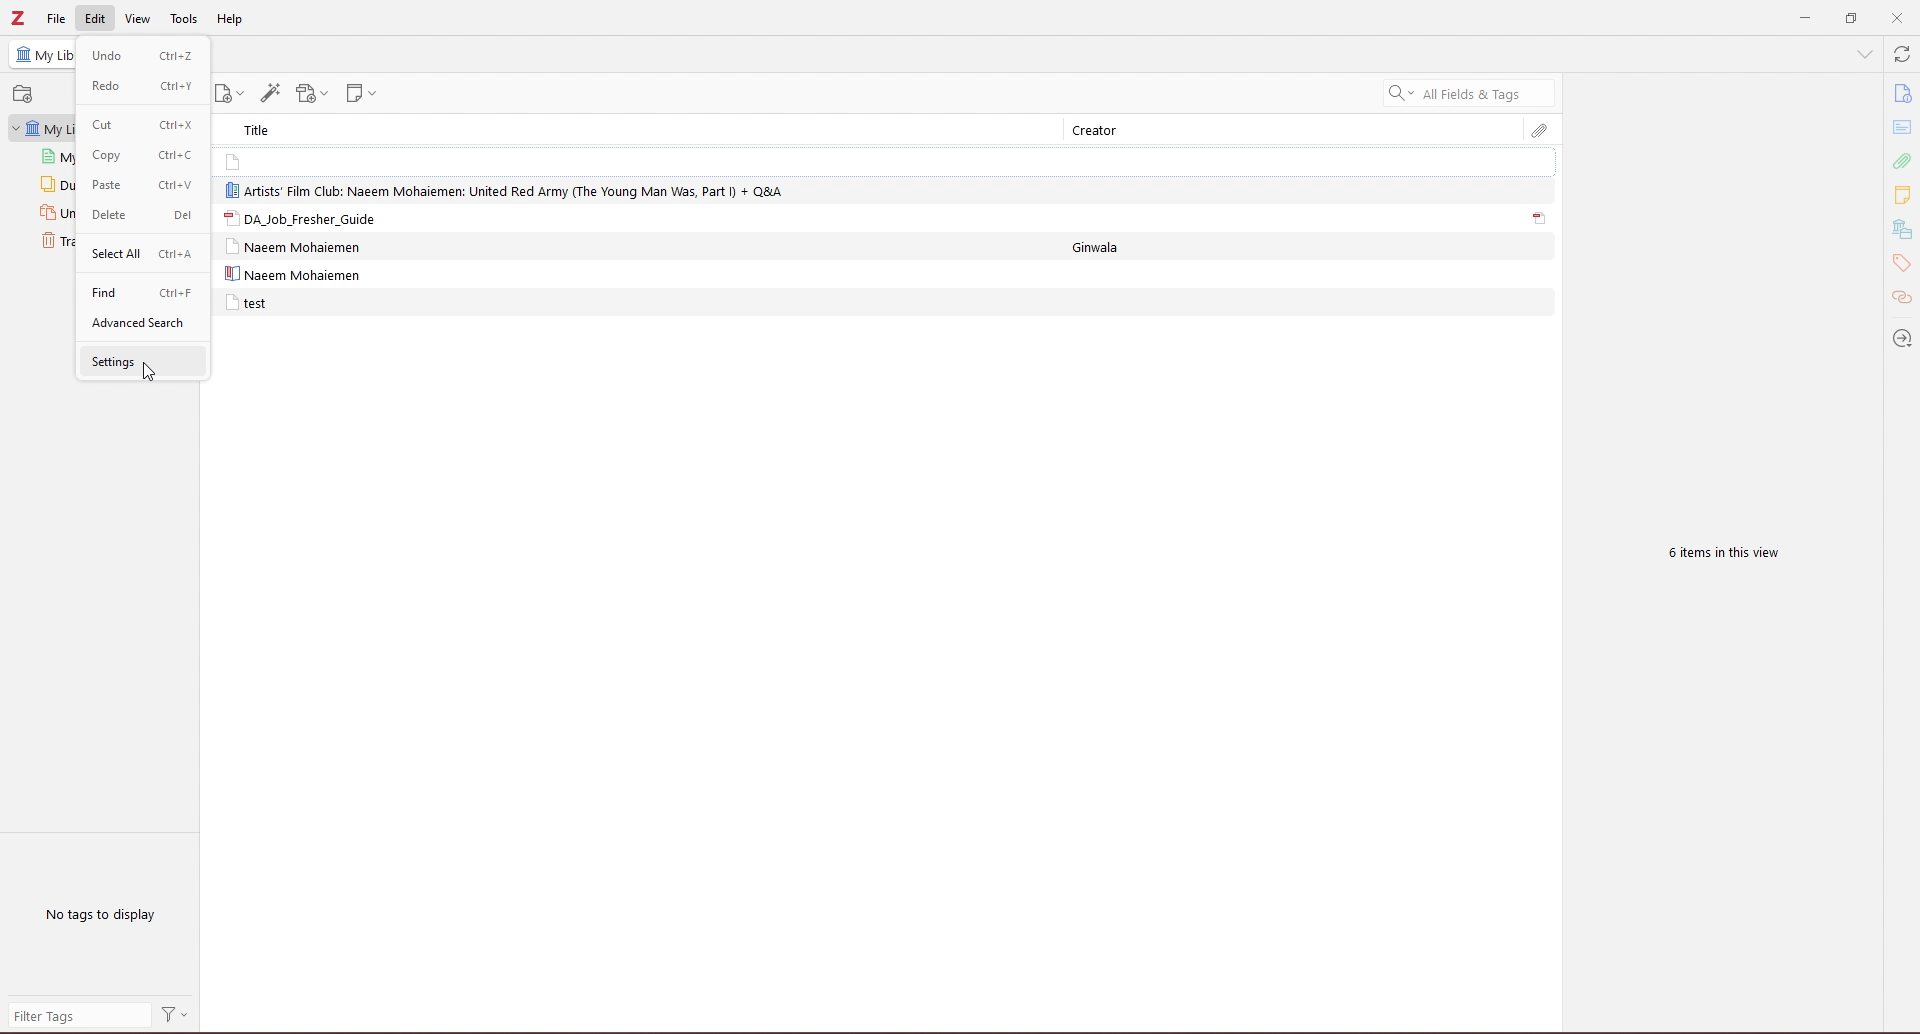  Describe the element at coordinates (365, 93) in the screenshot. I see `new note` at that location.